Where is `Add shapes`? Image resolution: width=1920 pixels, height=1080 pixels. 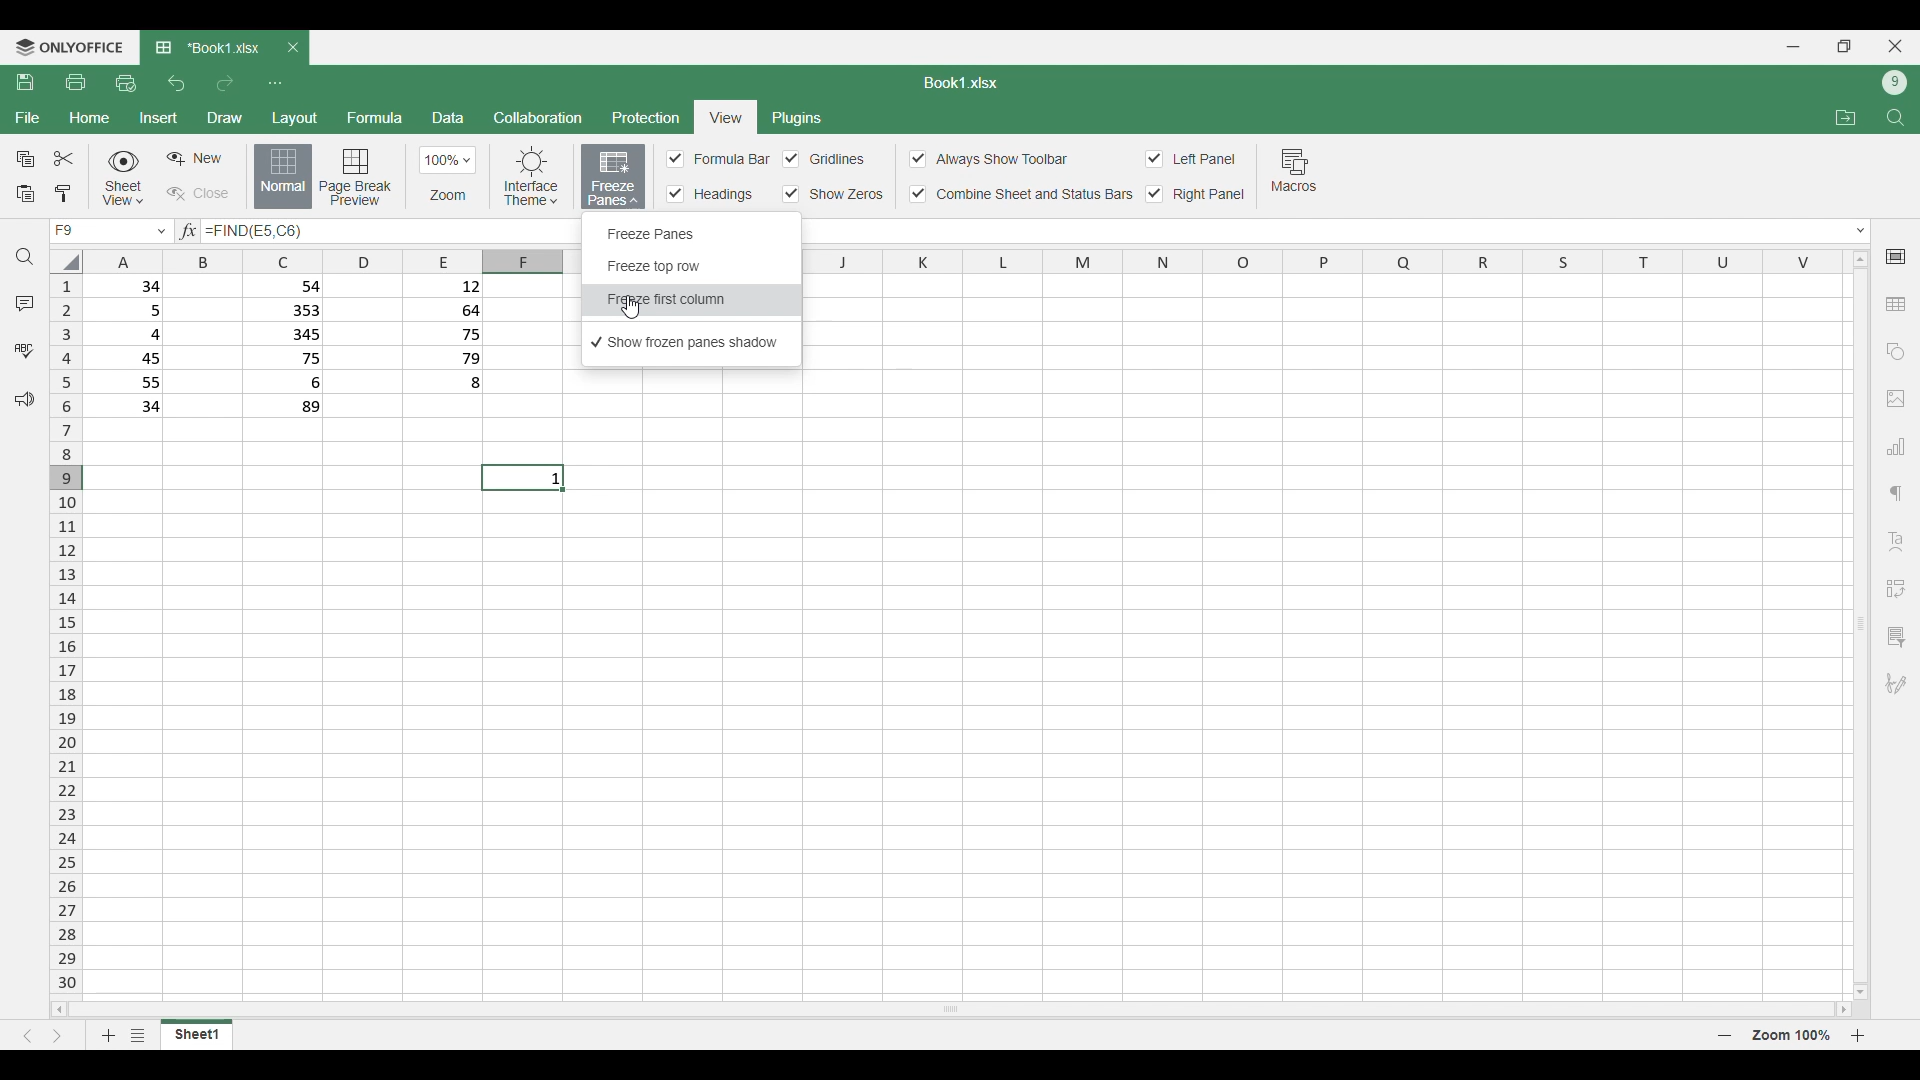 Add shapes is located at coordinates (1896, 351).